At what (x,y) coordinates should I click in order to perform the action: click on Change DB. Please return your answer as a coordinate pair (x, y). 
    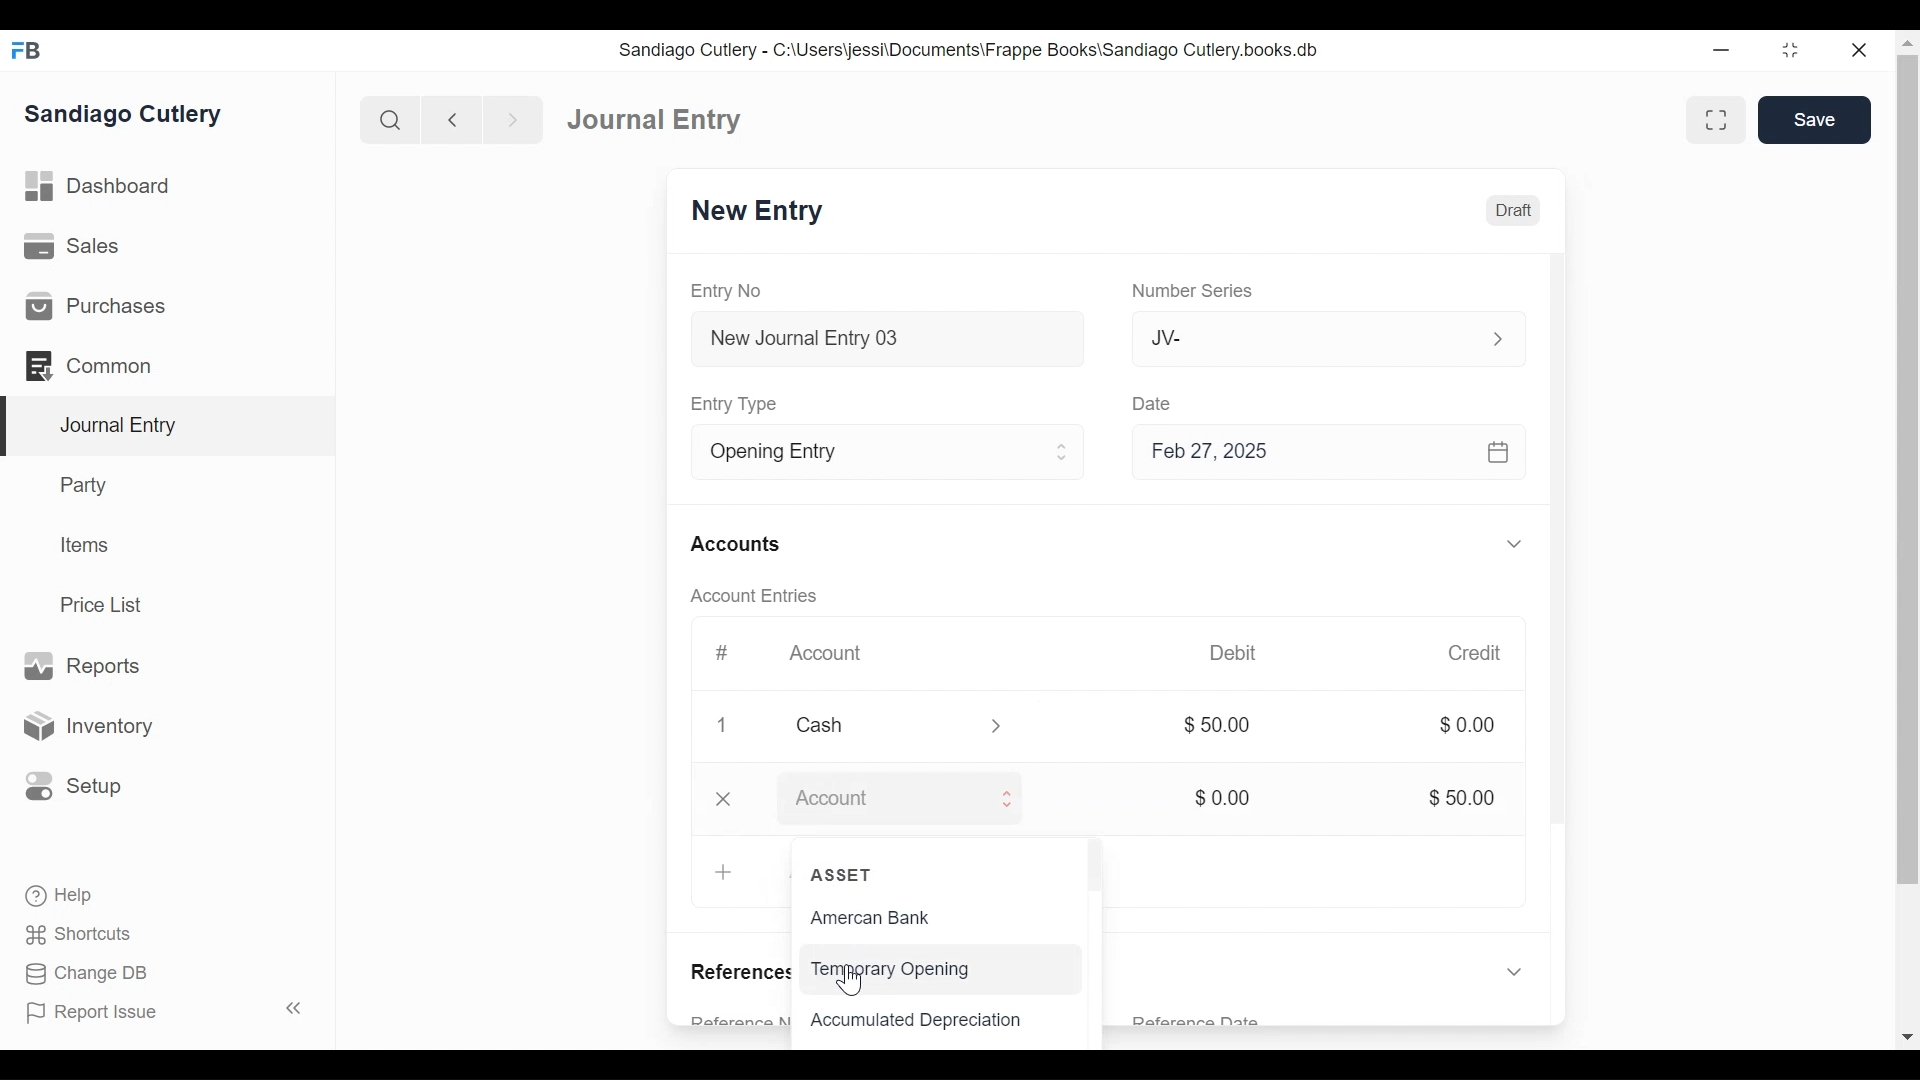
    Looking at the image, I should click on (85, 974).